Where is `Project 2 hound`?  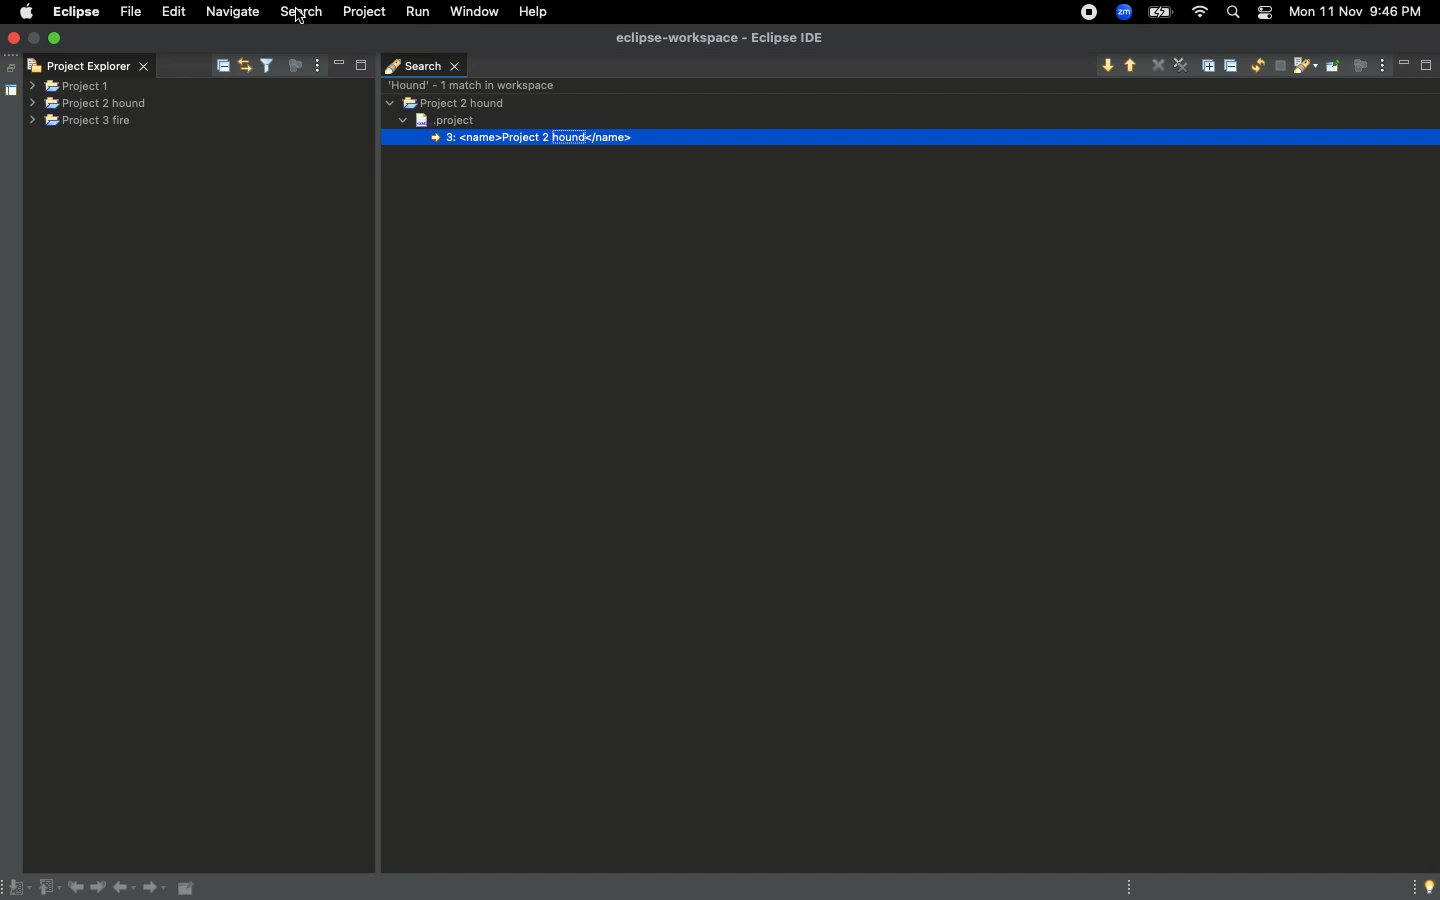 Project 2 hound is located at coordinates (91, 104).